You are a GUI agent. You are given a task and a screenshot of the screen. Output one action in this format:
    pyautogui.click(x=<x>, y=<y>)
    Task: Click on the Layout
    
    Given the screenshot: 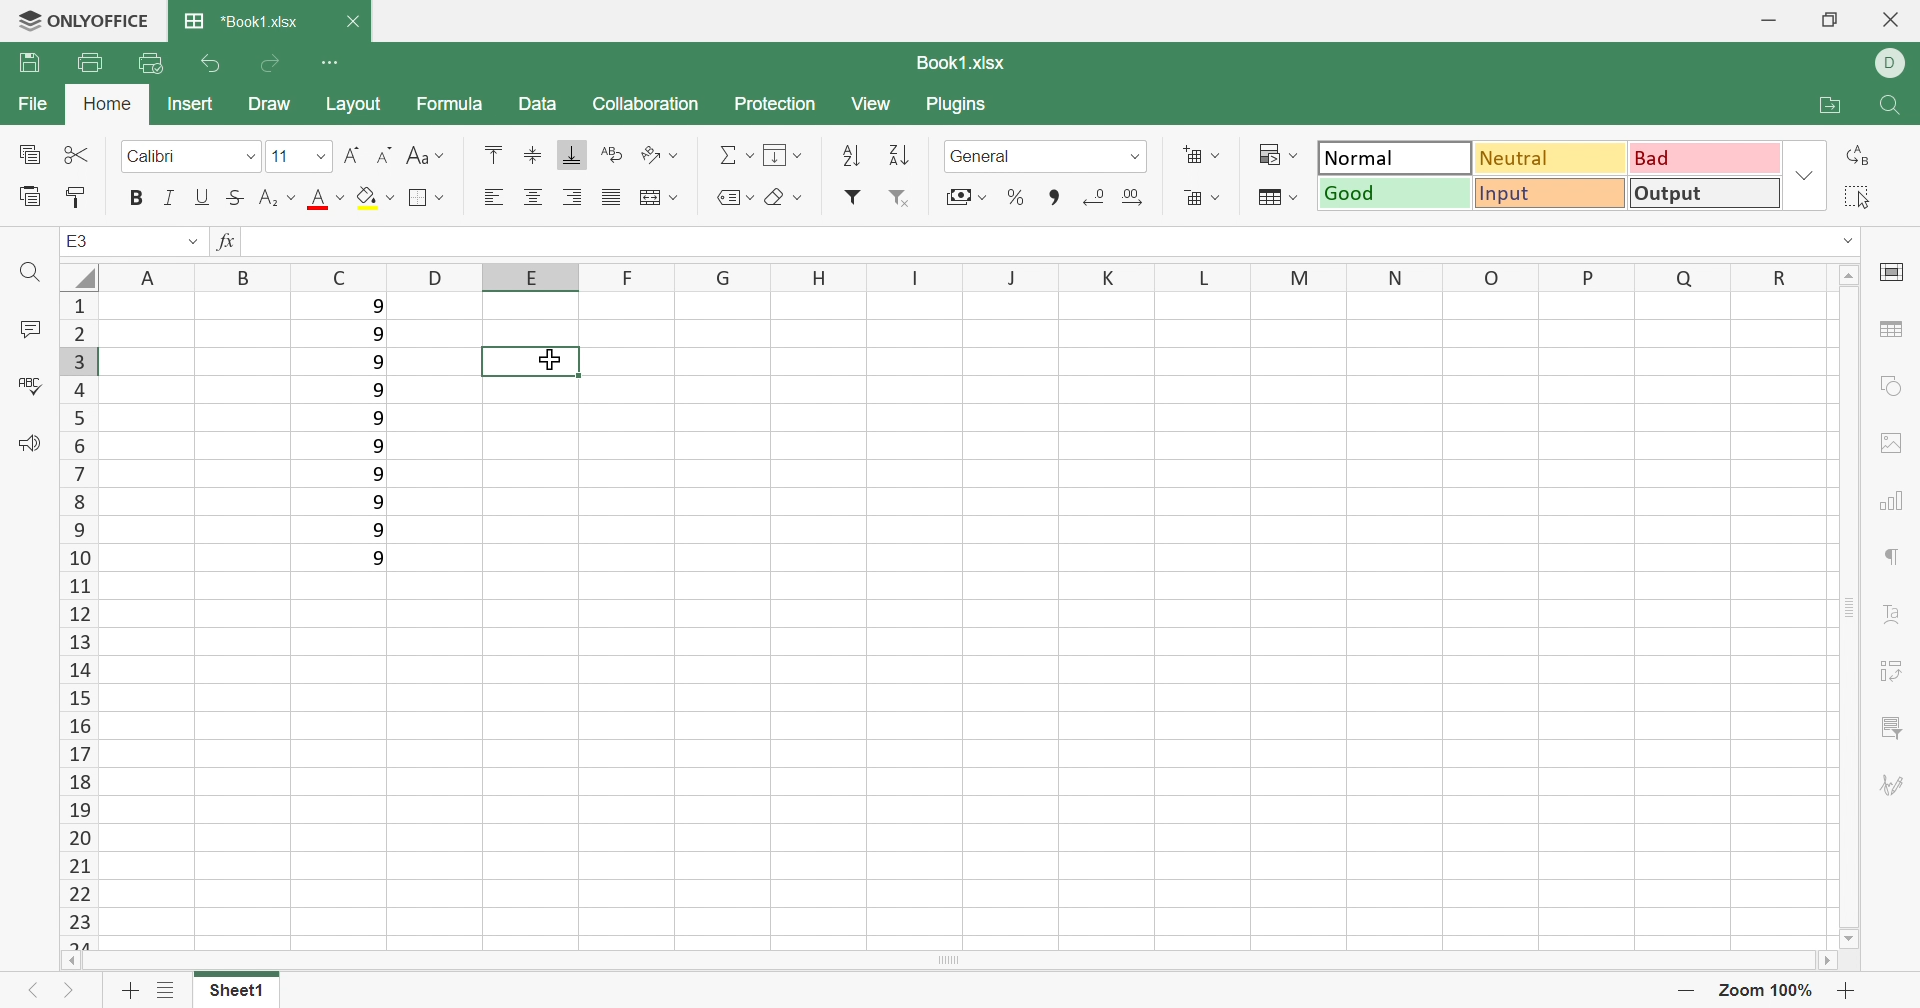 What is the action you would take?
    pyautogui.click(x=352, y=104)
    